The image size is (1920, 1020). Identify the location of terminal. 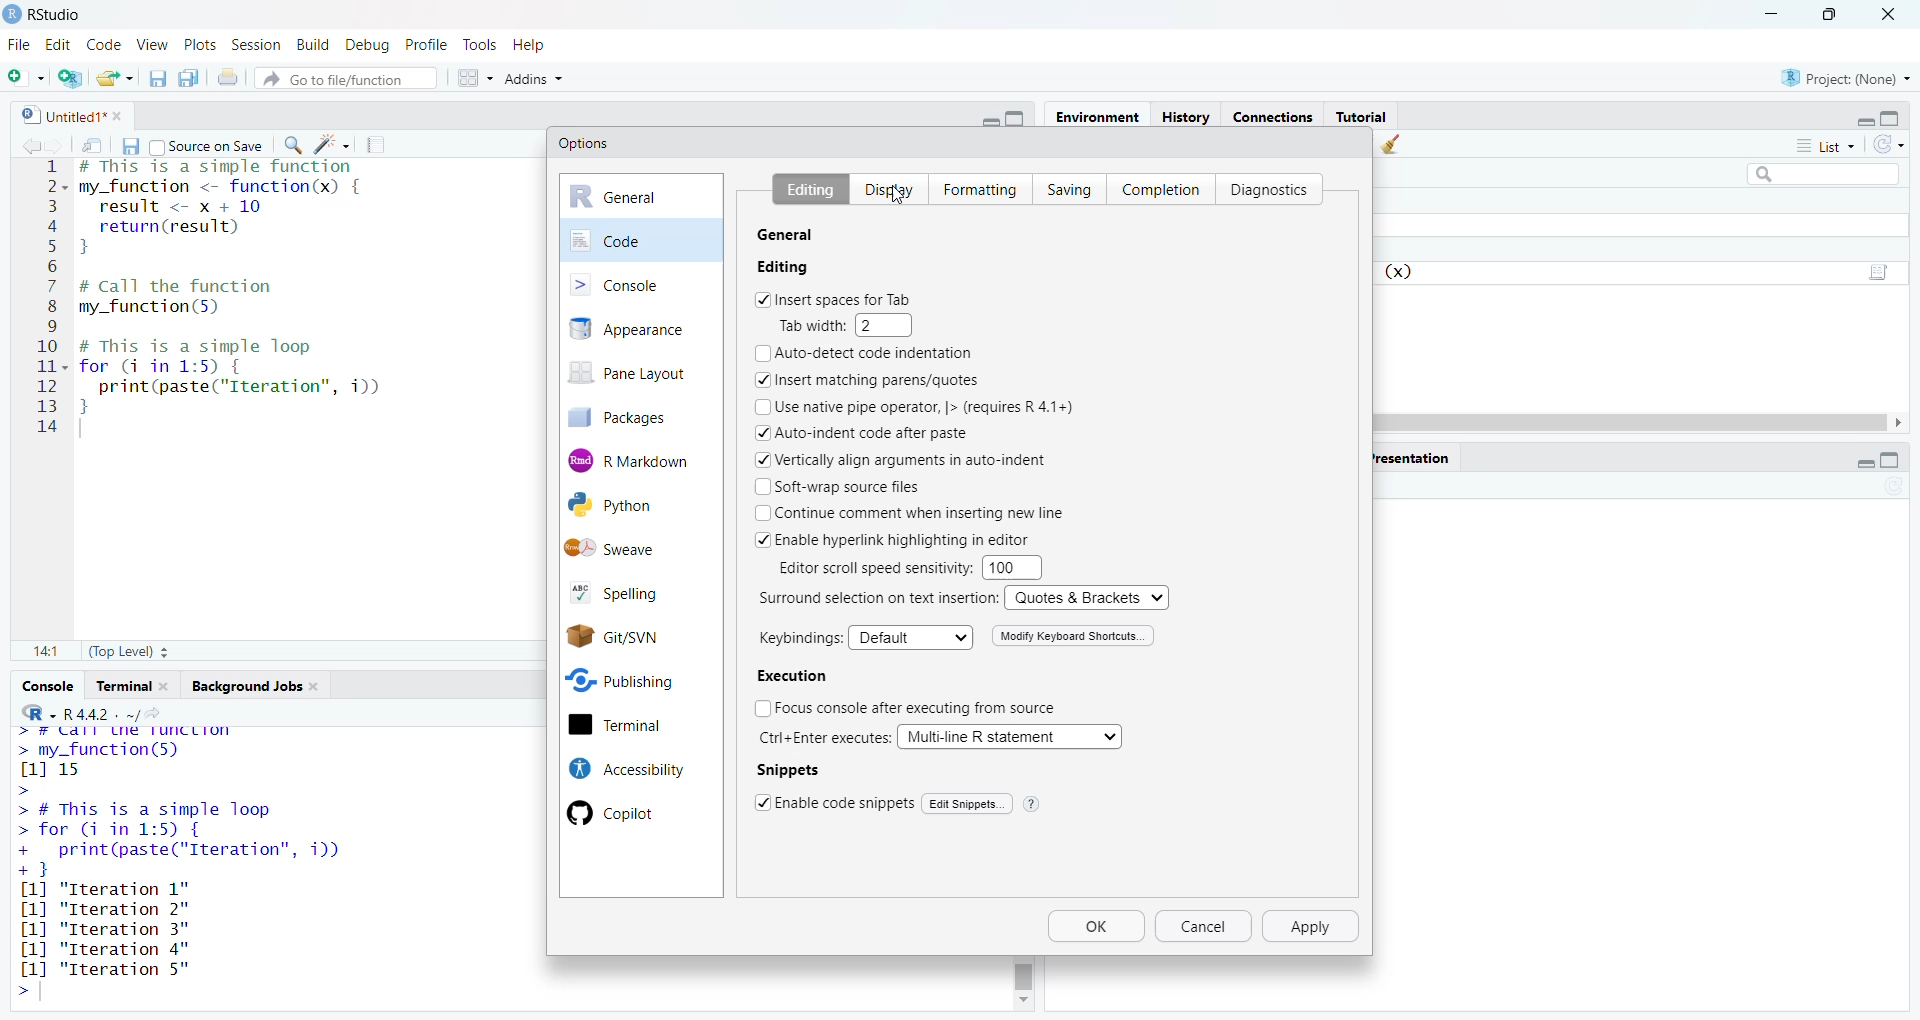
(628, 727).